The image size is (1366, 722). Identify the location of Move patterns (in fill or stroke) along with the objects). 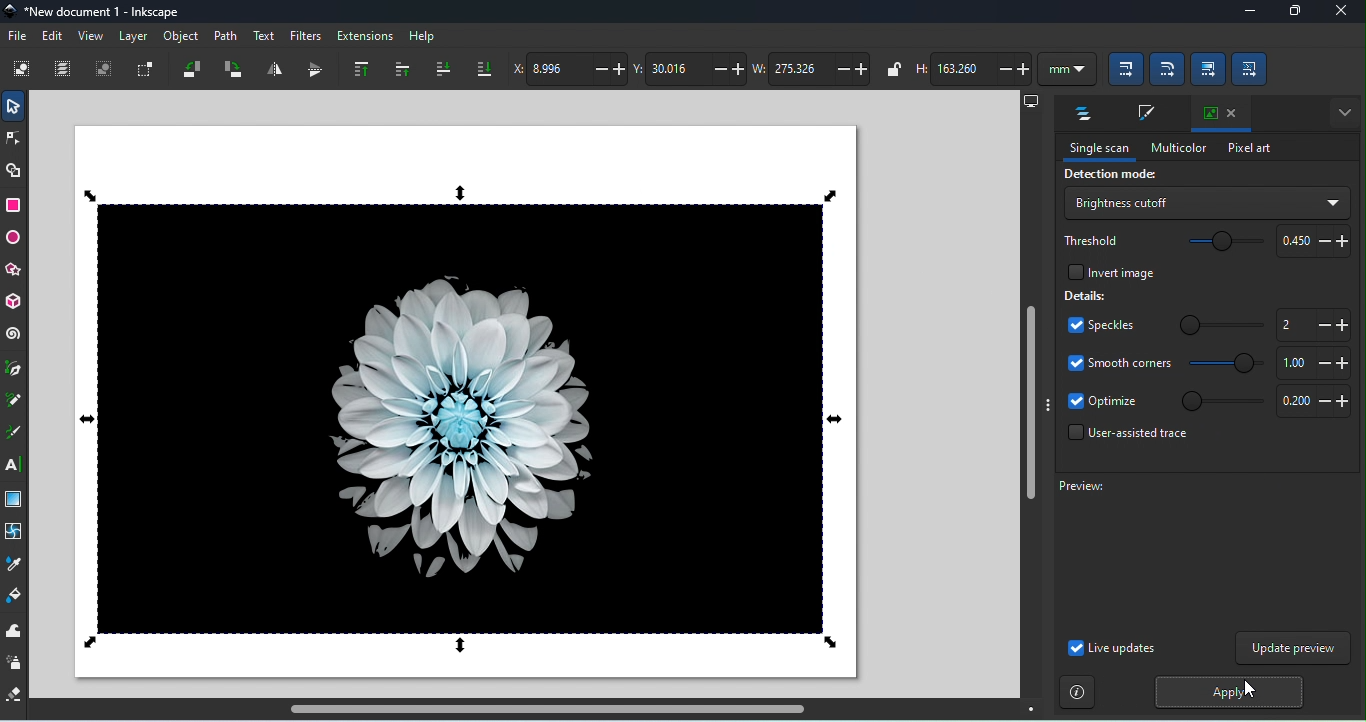
(1252, 70).